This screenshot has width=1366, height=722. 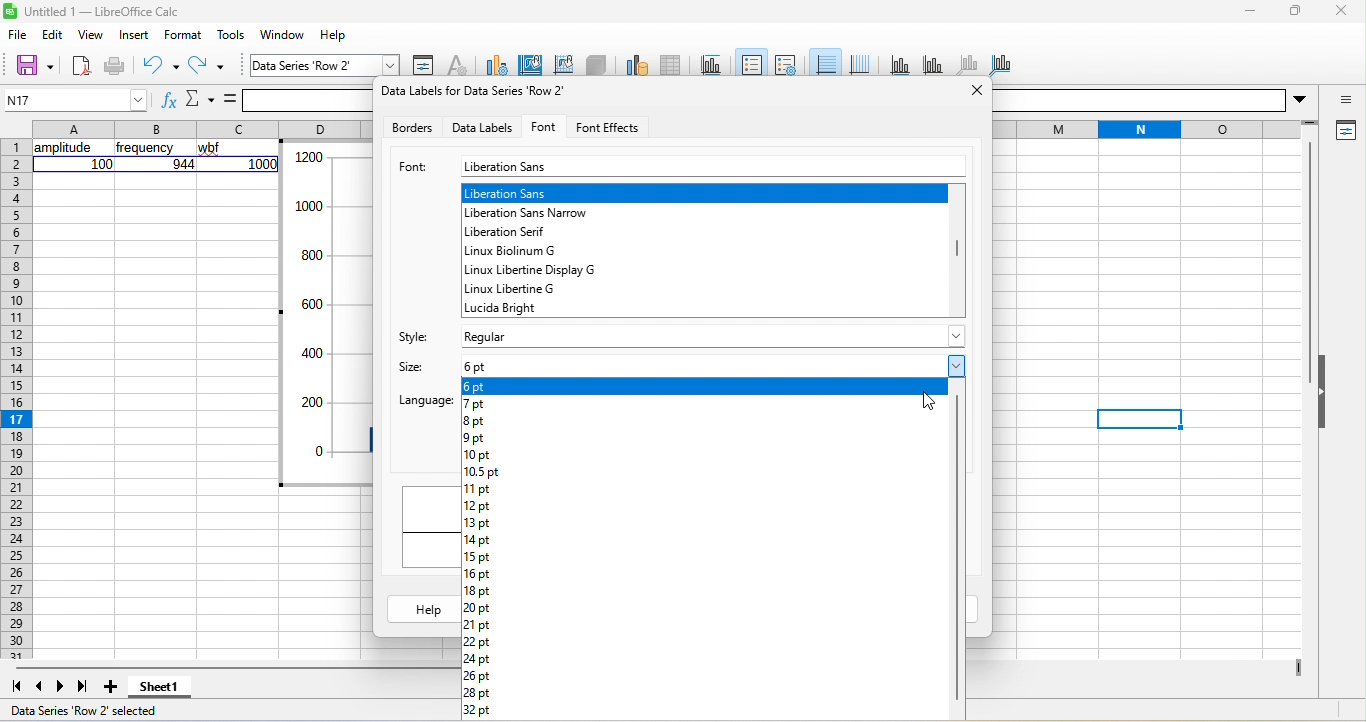 I want to click on liberation sans, so click(x=704, y=191).